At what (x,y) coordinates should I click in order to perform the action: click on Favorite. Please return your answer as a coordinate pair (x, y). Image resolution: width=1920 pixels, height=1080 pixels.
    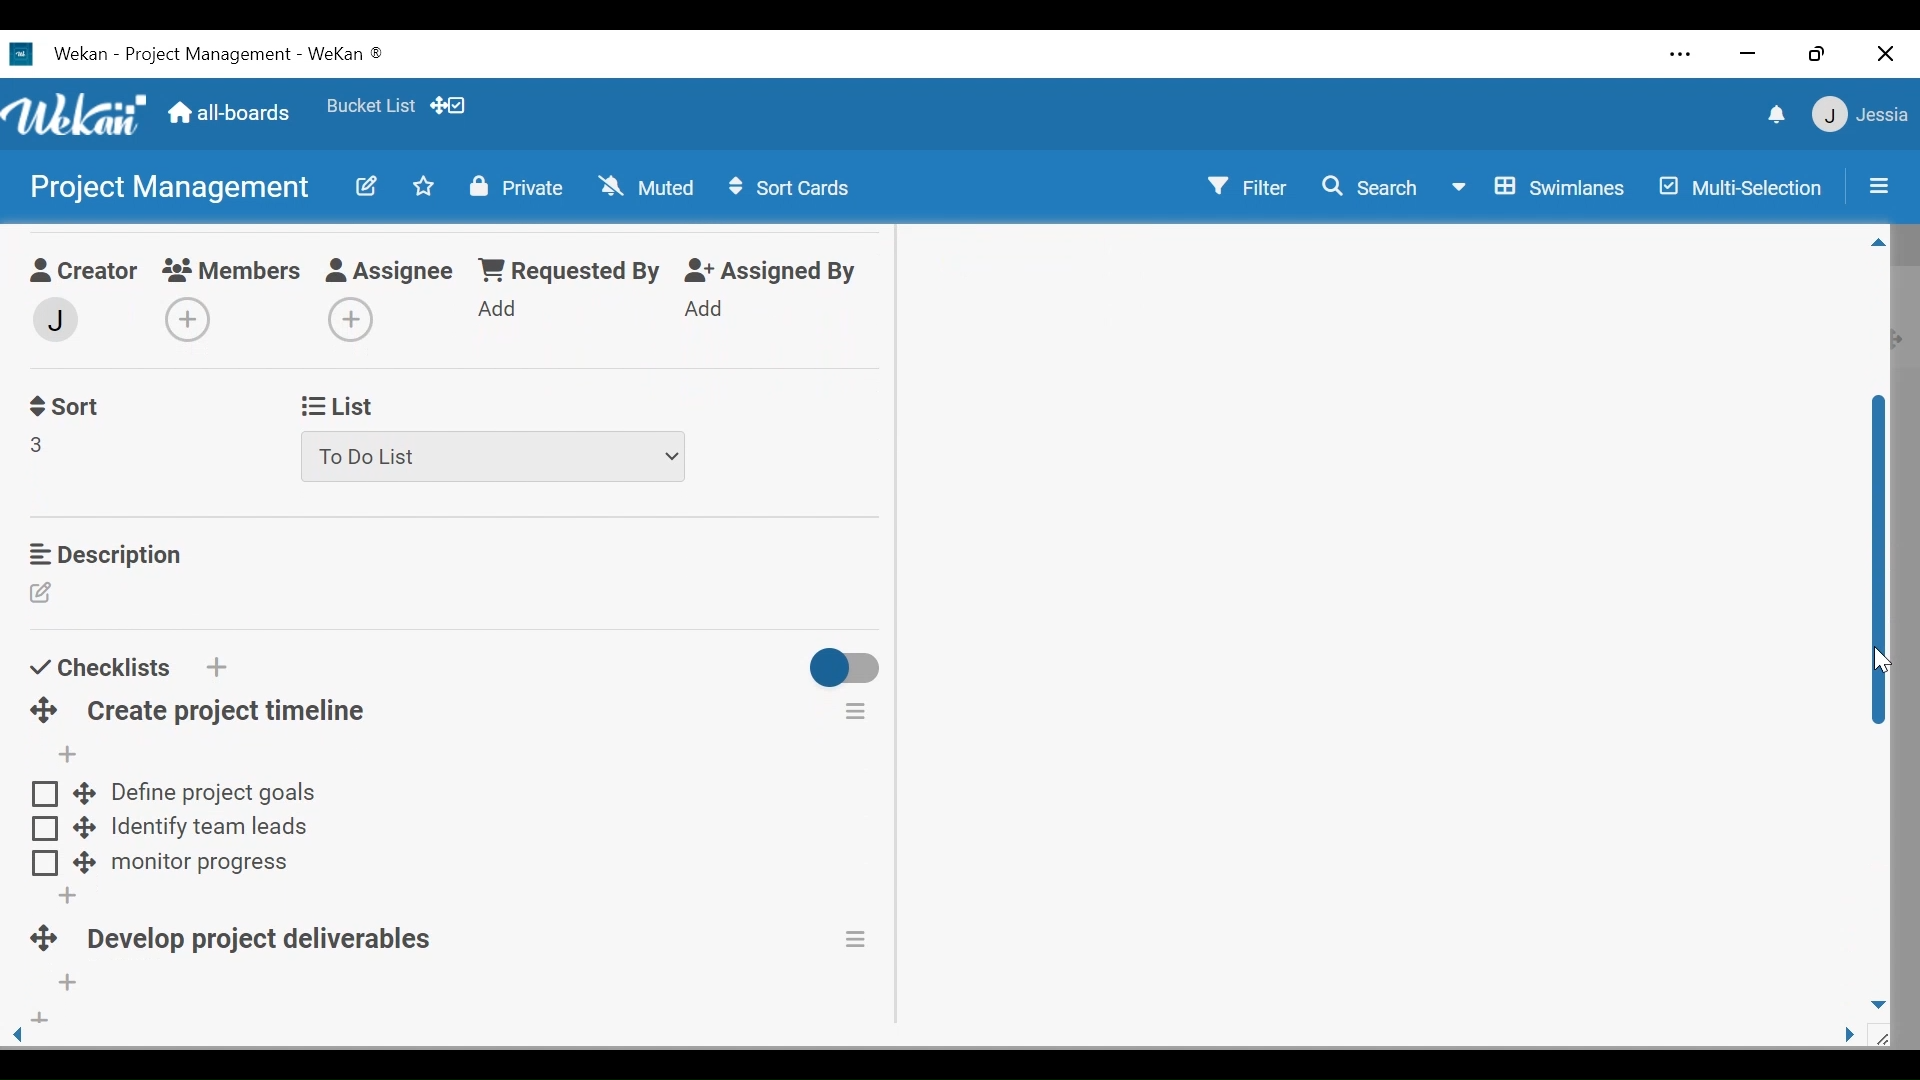
    Looking at the image, I should click on (371, 105).